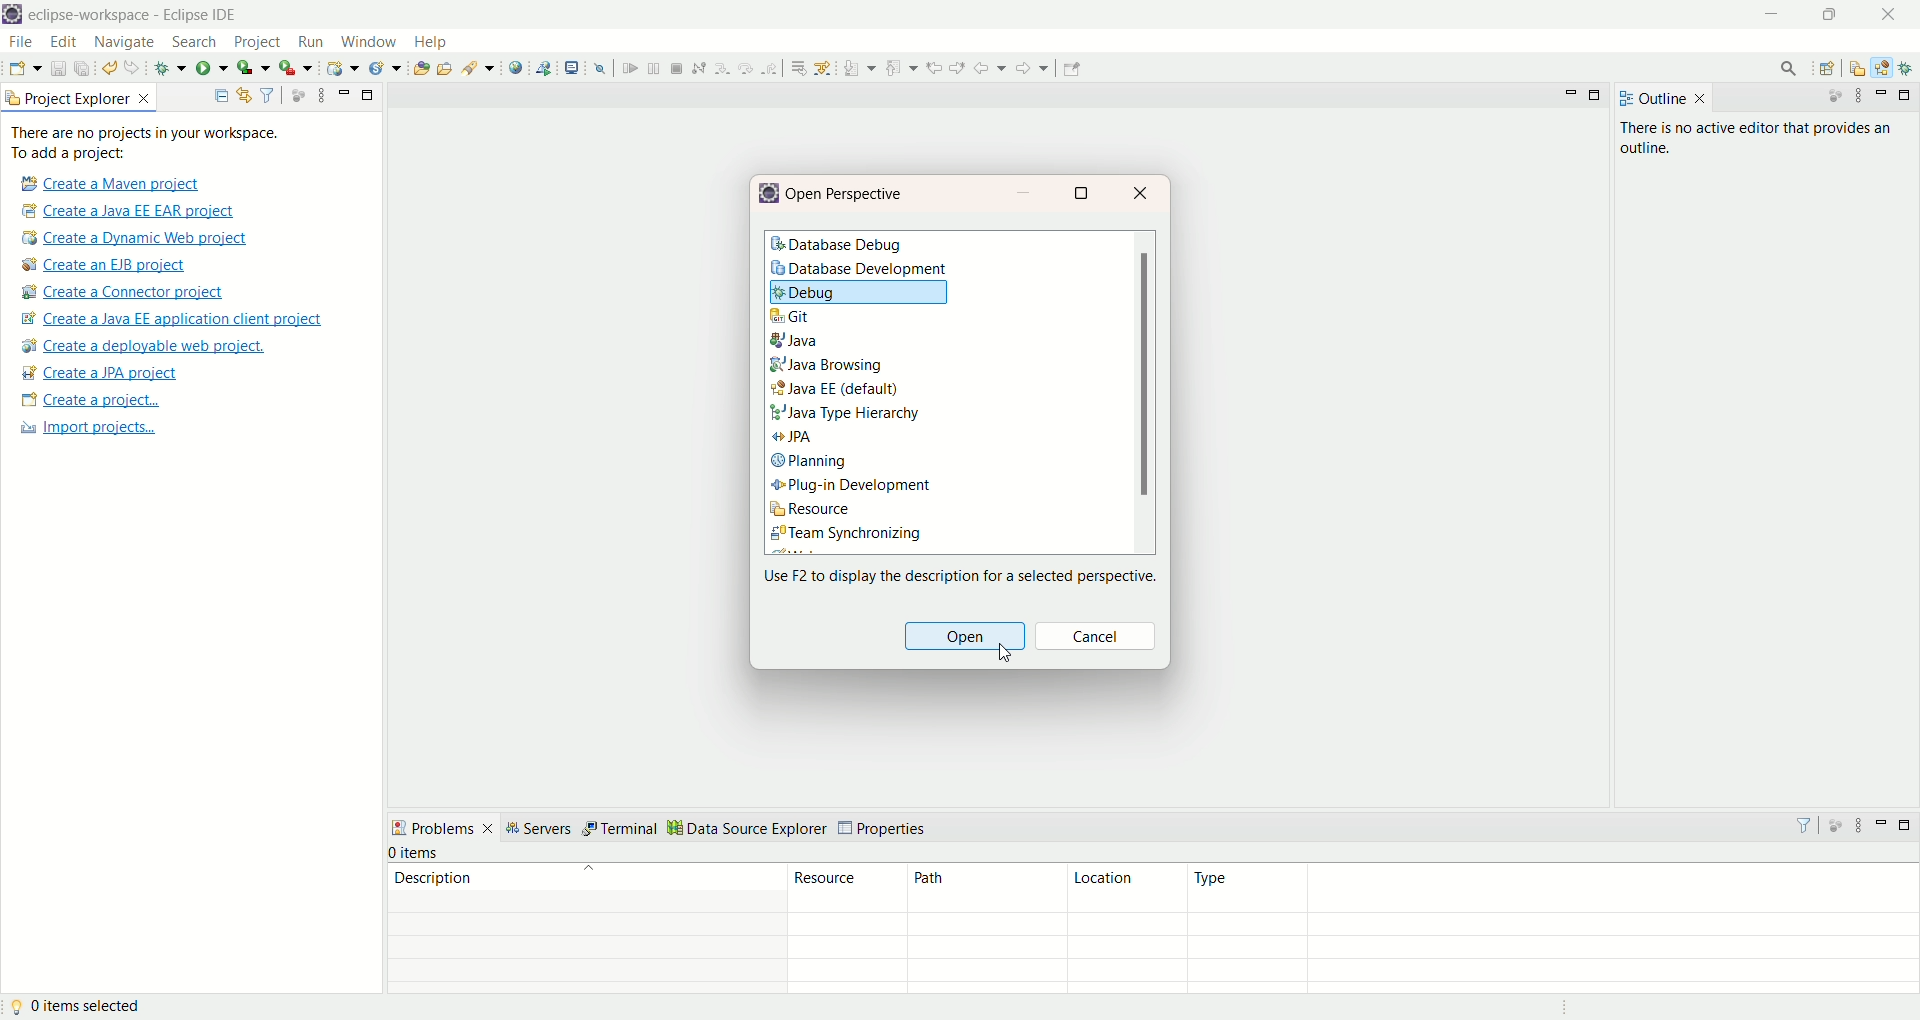 Image resolution: width=1920 pixels, height=1020 pixels. I want to click on java, so click(799, 342).